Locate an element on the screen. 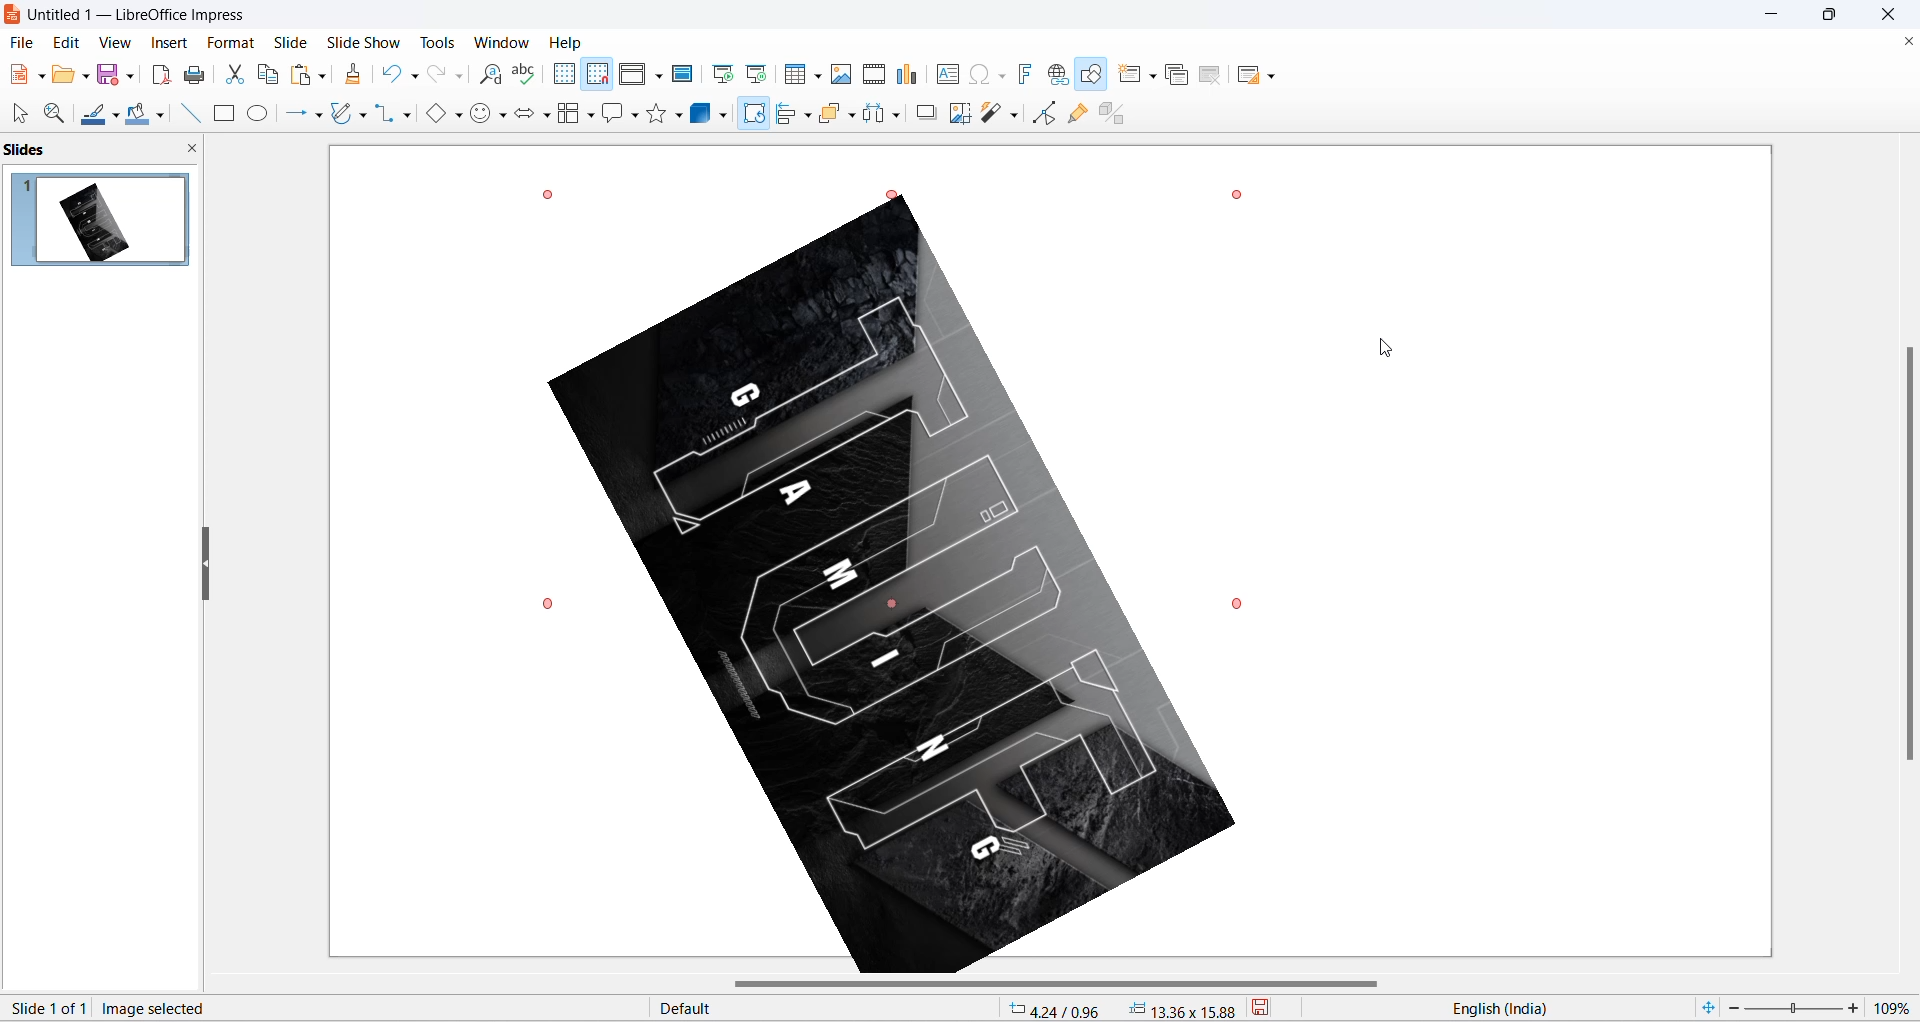  copy is located at coordinates (269, 74).